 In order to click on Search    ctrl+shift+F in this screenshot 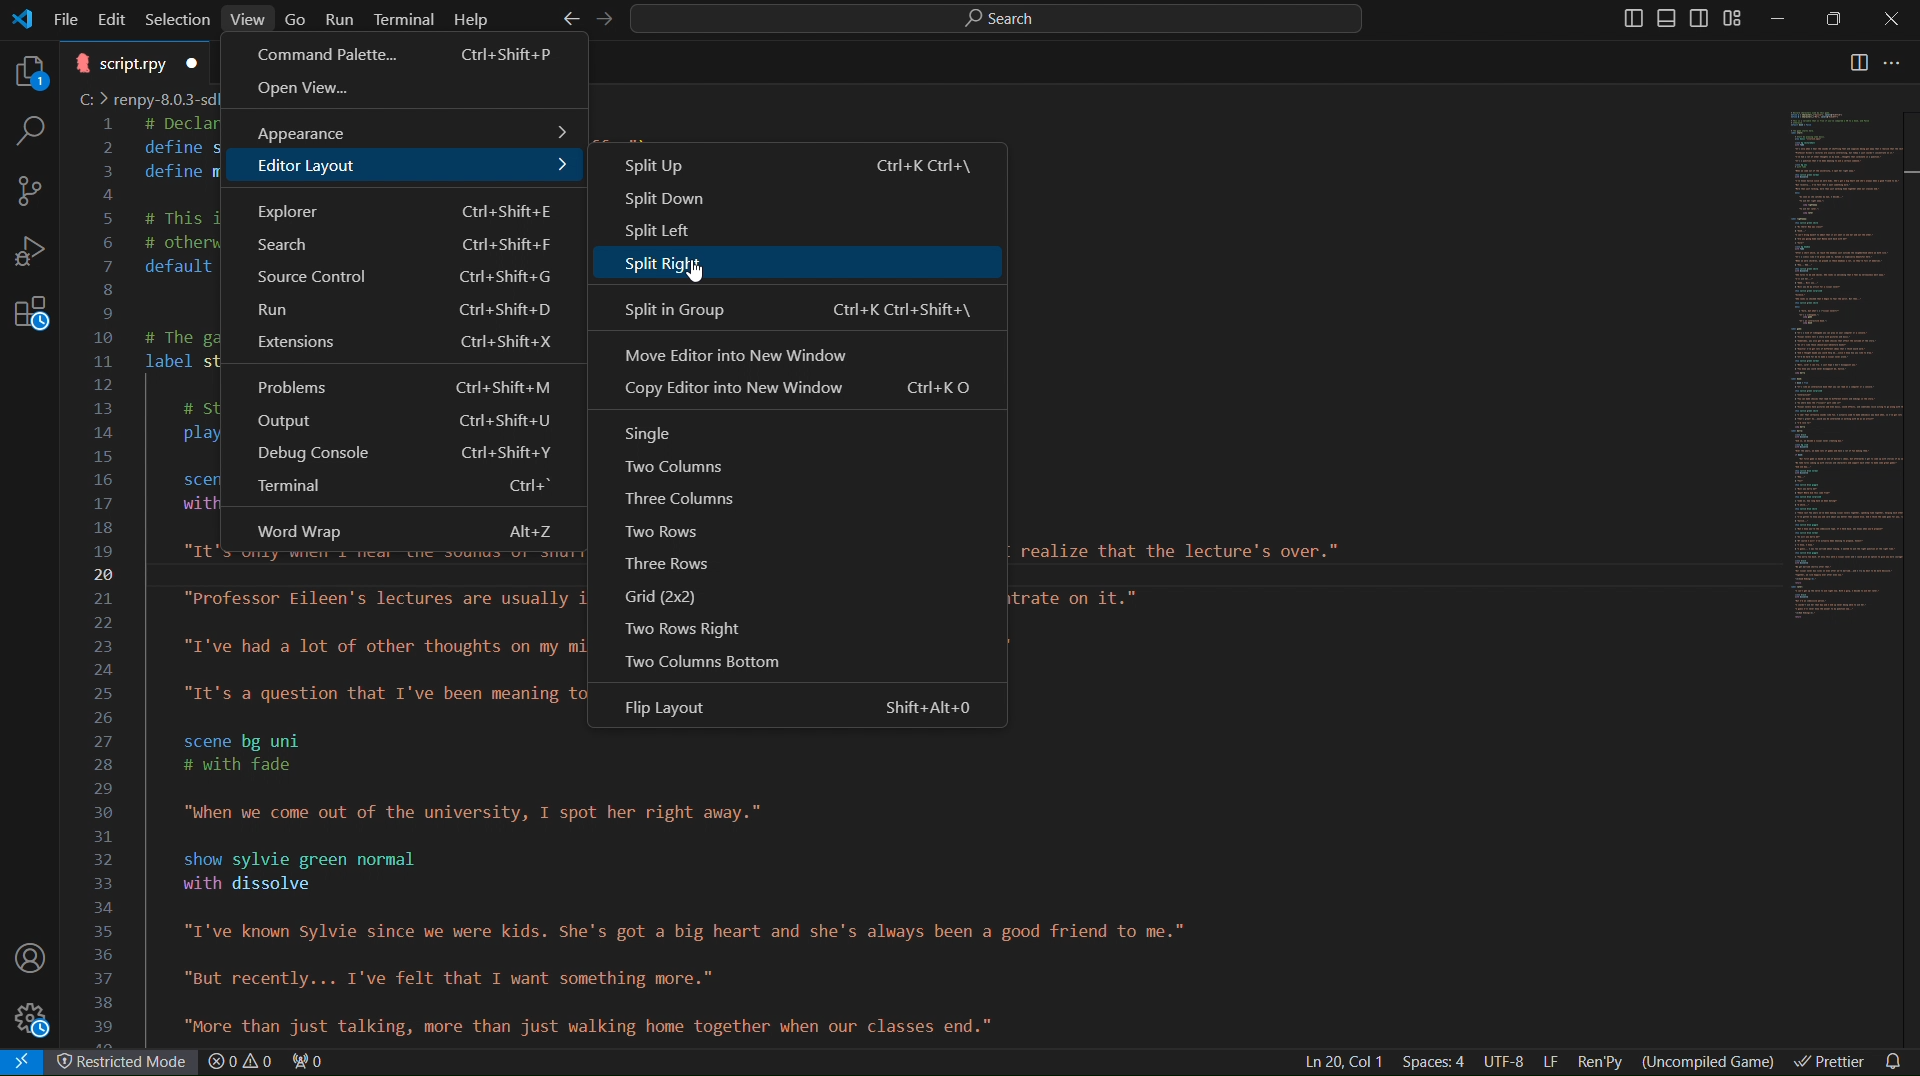, I will do `click(399, 246)`.